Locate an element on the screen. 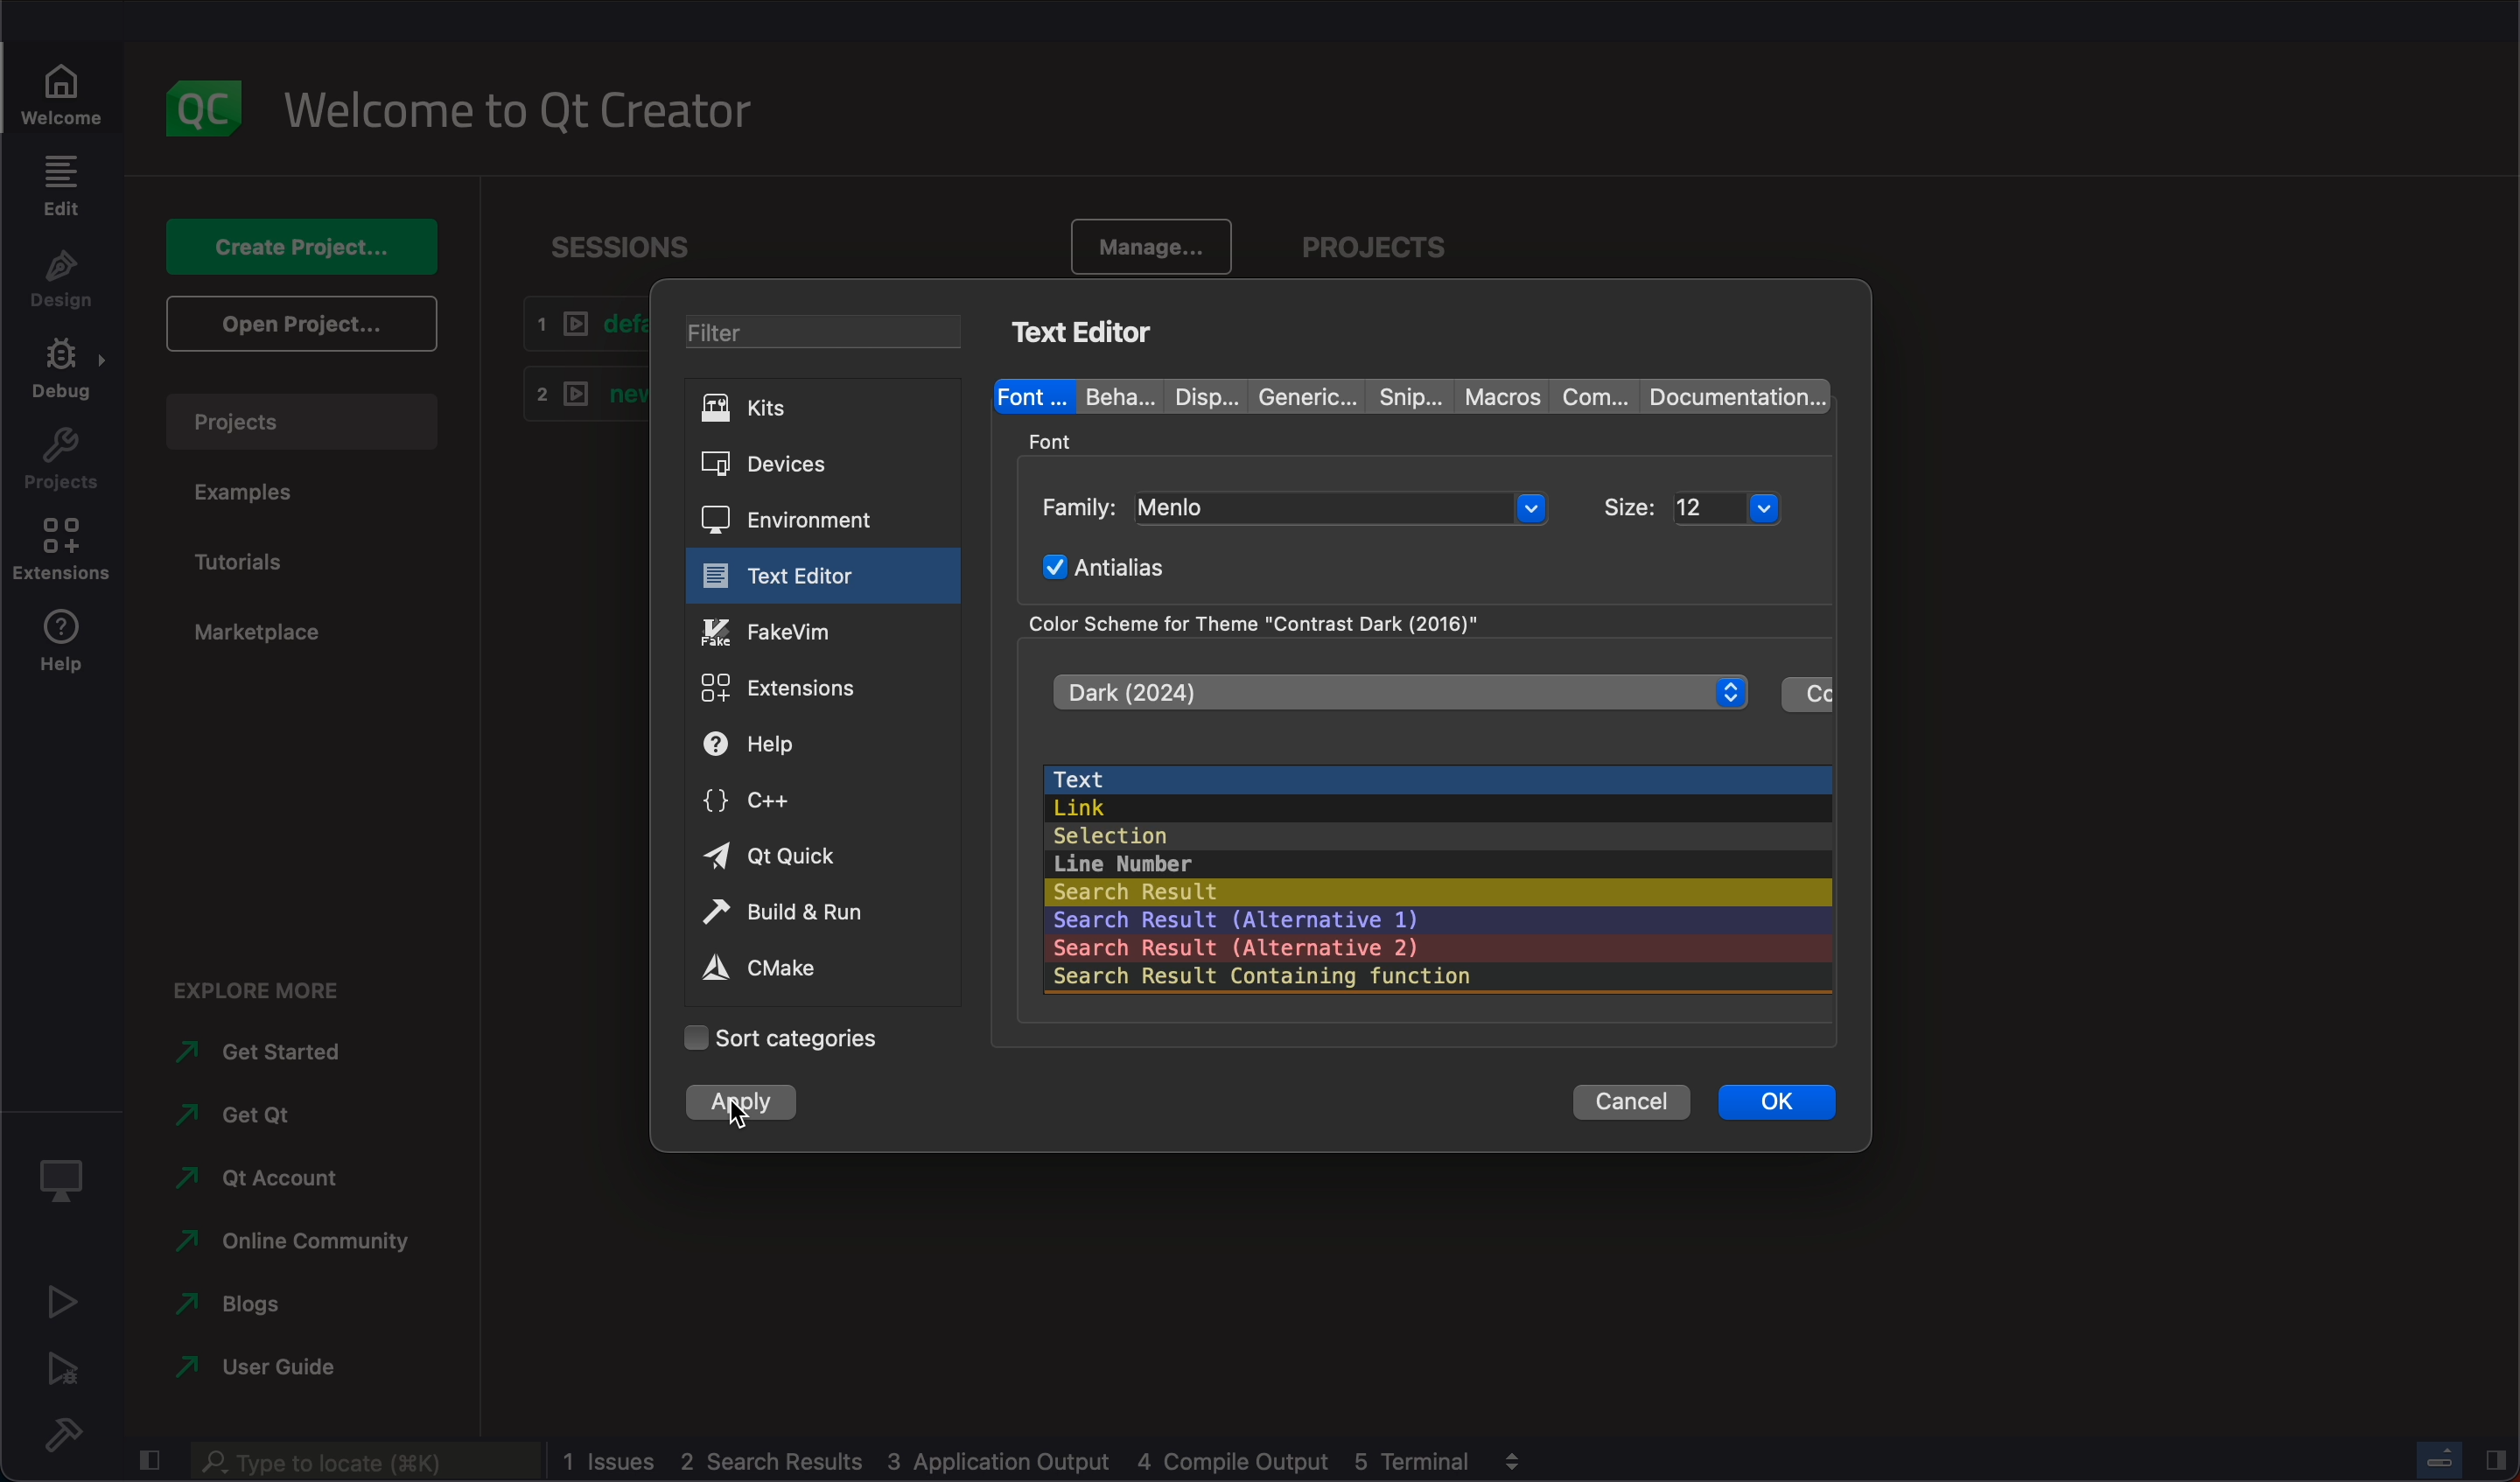  cancel is located at coordinates (1635, 1107).